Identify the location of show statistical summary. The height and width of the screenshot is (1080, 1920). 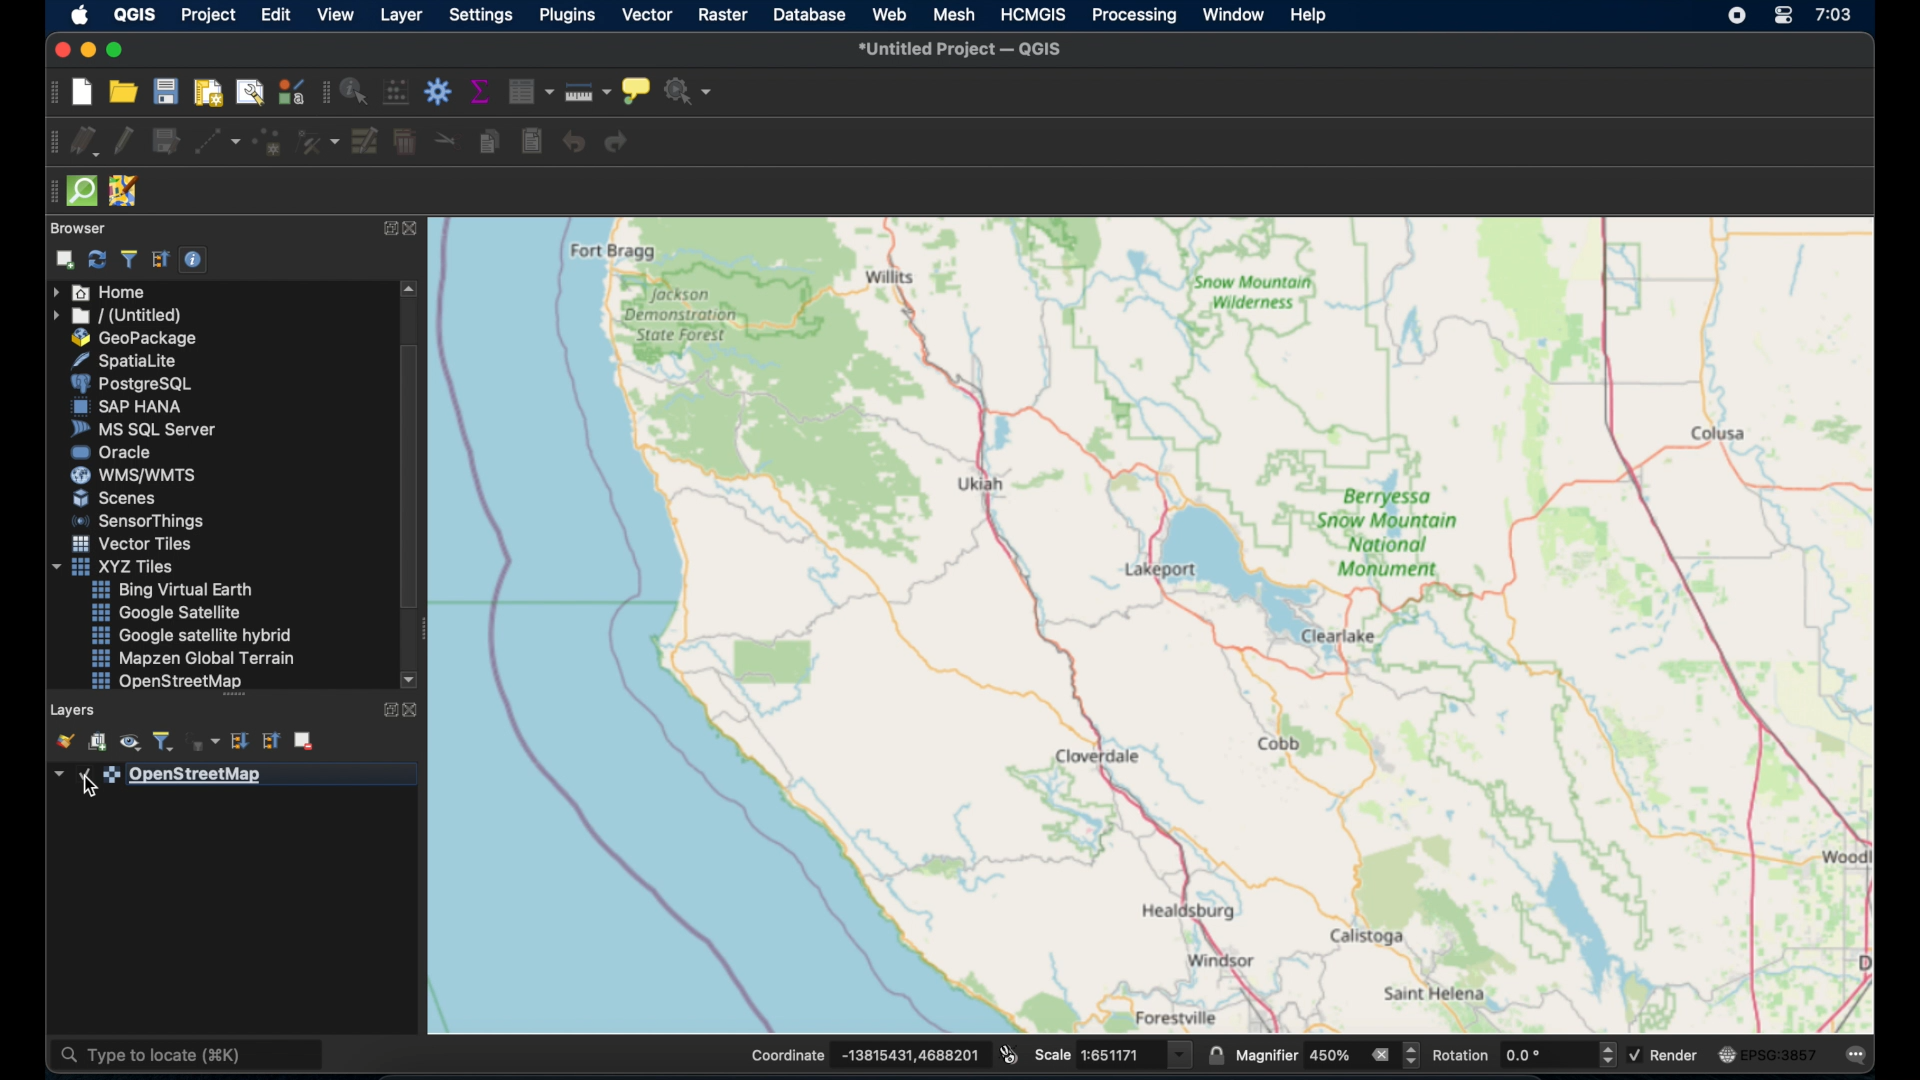
(480, 92).